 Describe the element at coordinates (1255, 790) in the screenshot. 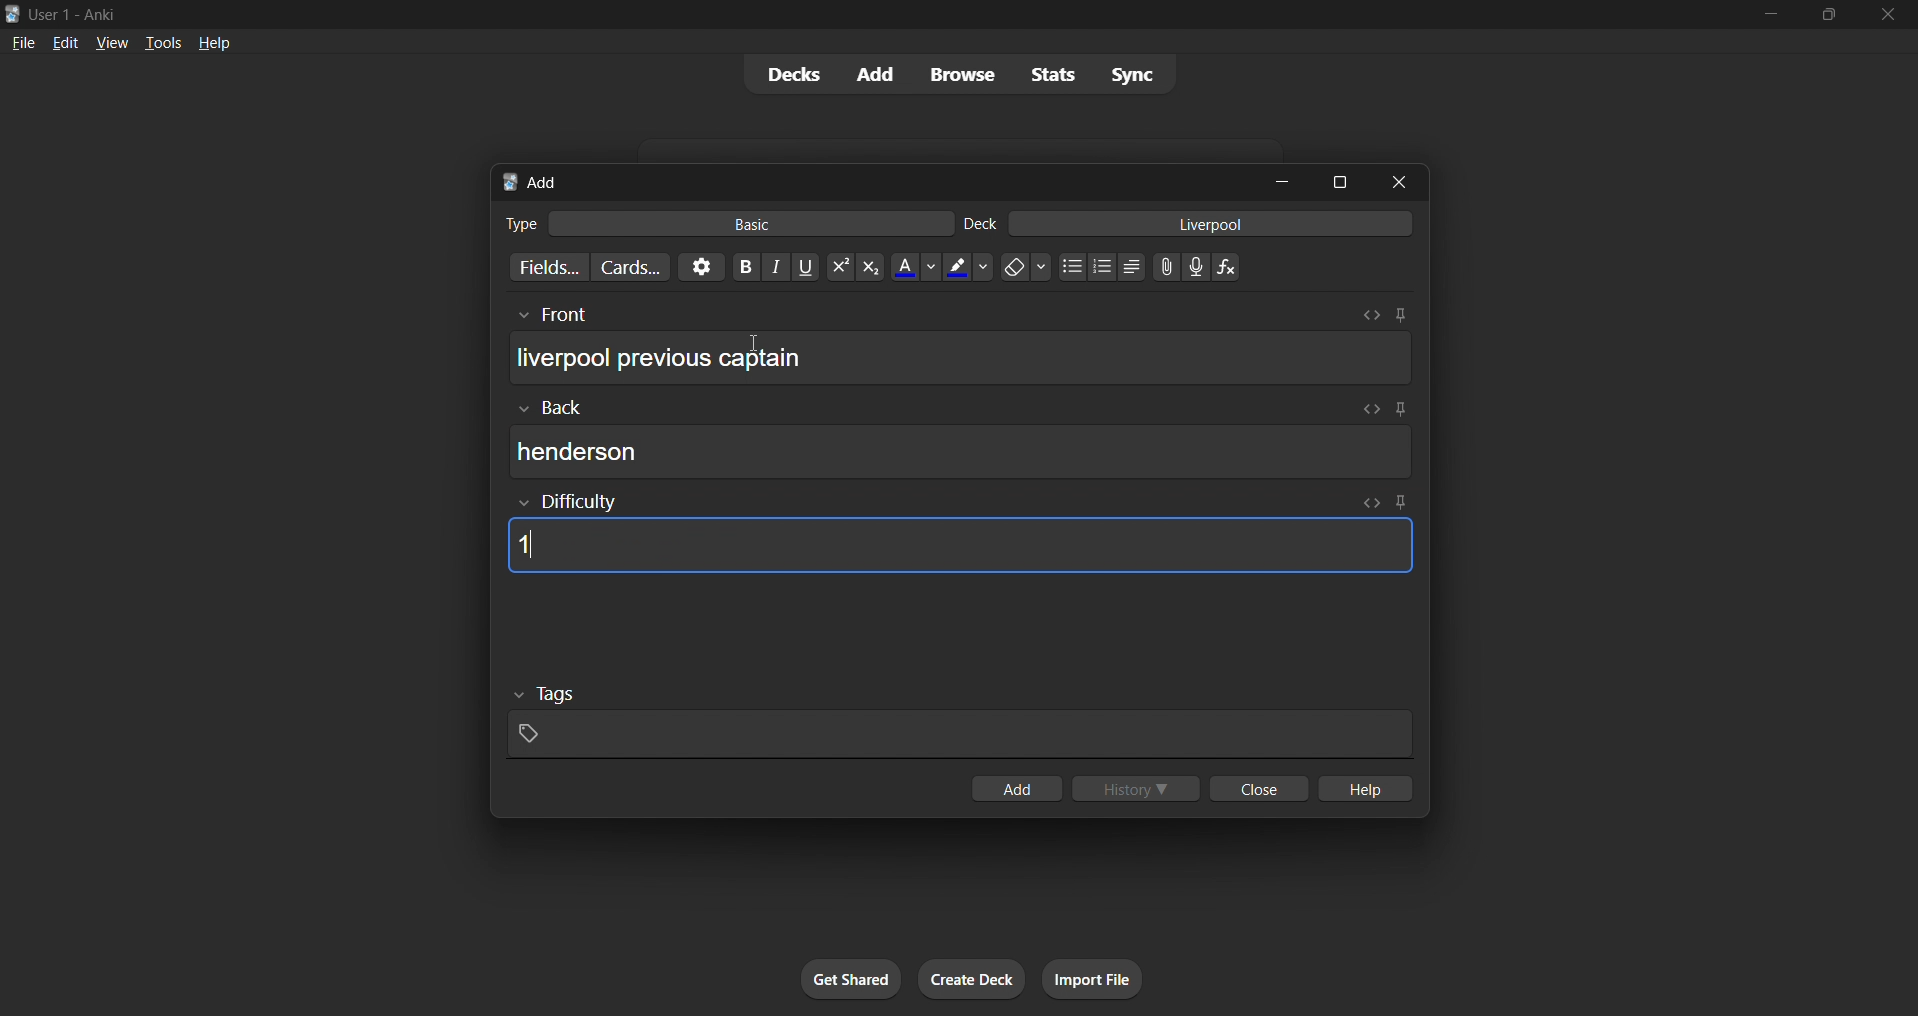

I see `close` at that location.